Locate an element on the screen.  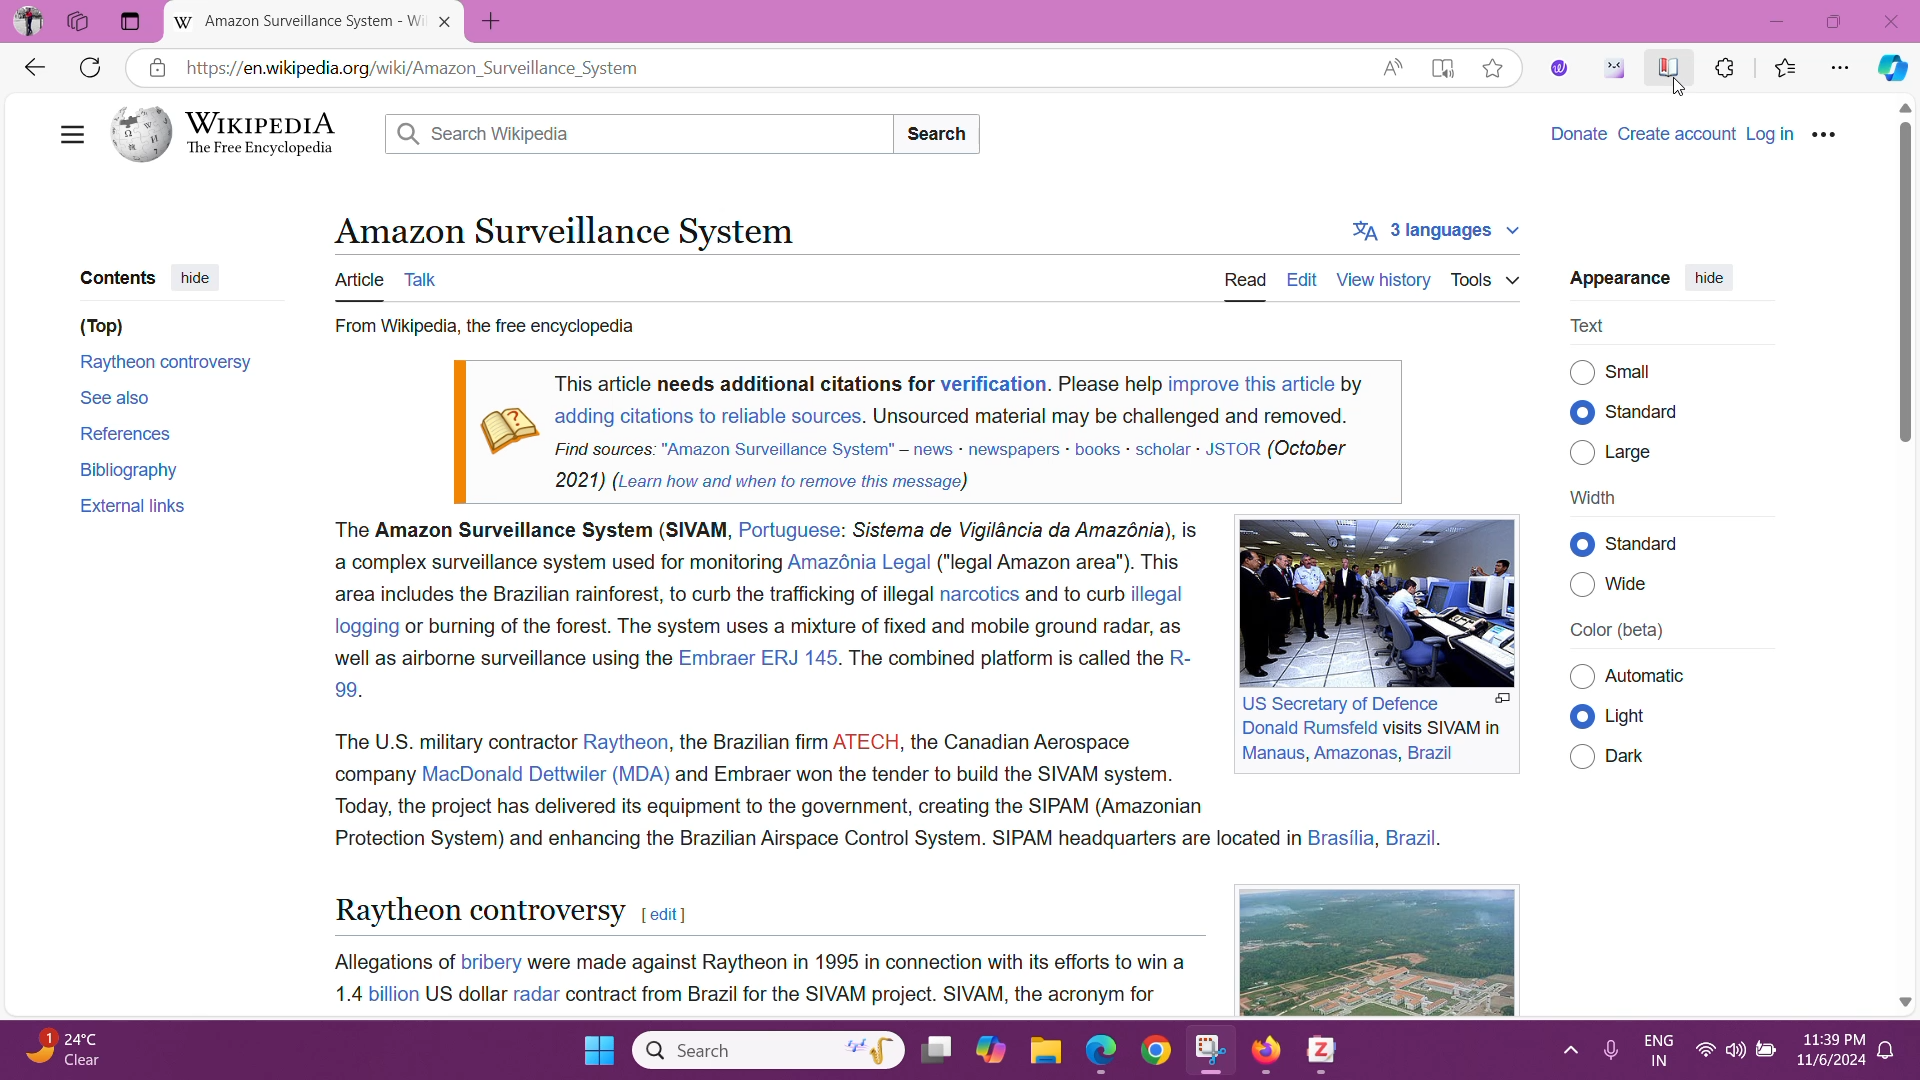
more option is located at coordinates (59, 134).